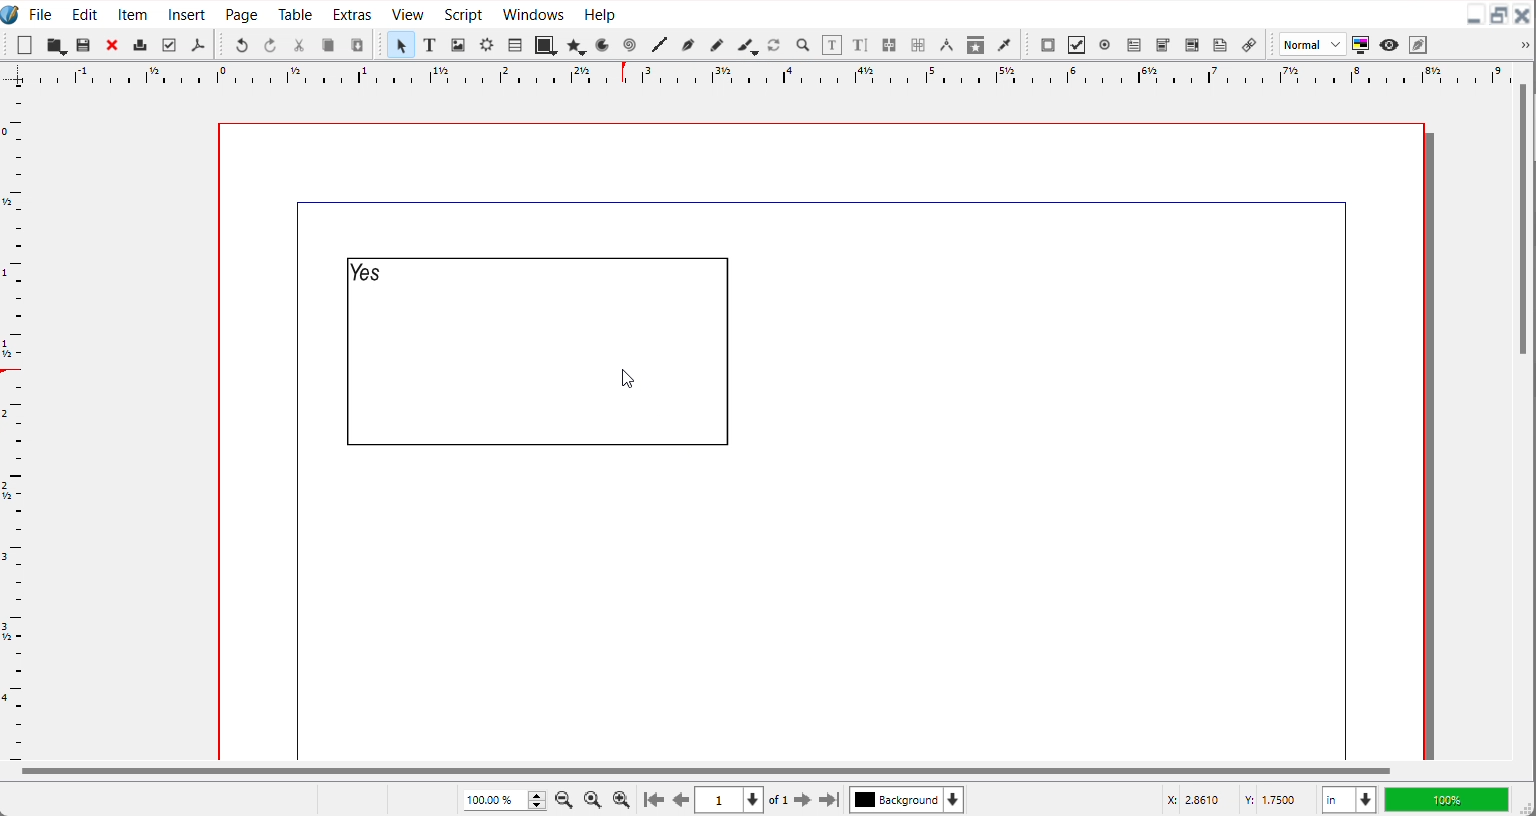  Describe the element at coordinates (506, 800) in the screenshot. I see `Adjust Zoom` at that location.